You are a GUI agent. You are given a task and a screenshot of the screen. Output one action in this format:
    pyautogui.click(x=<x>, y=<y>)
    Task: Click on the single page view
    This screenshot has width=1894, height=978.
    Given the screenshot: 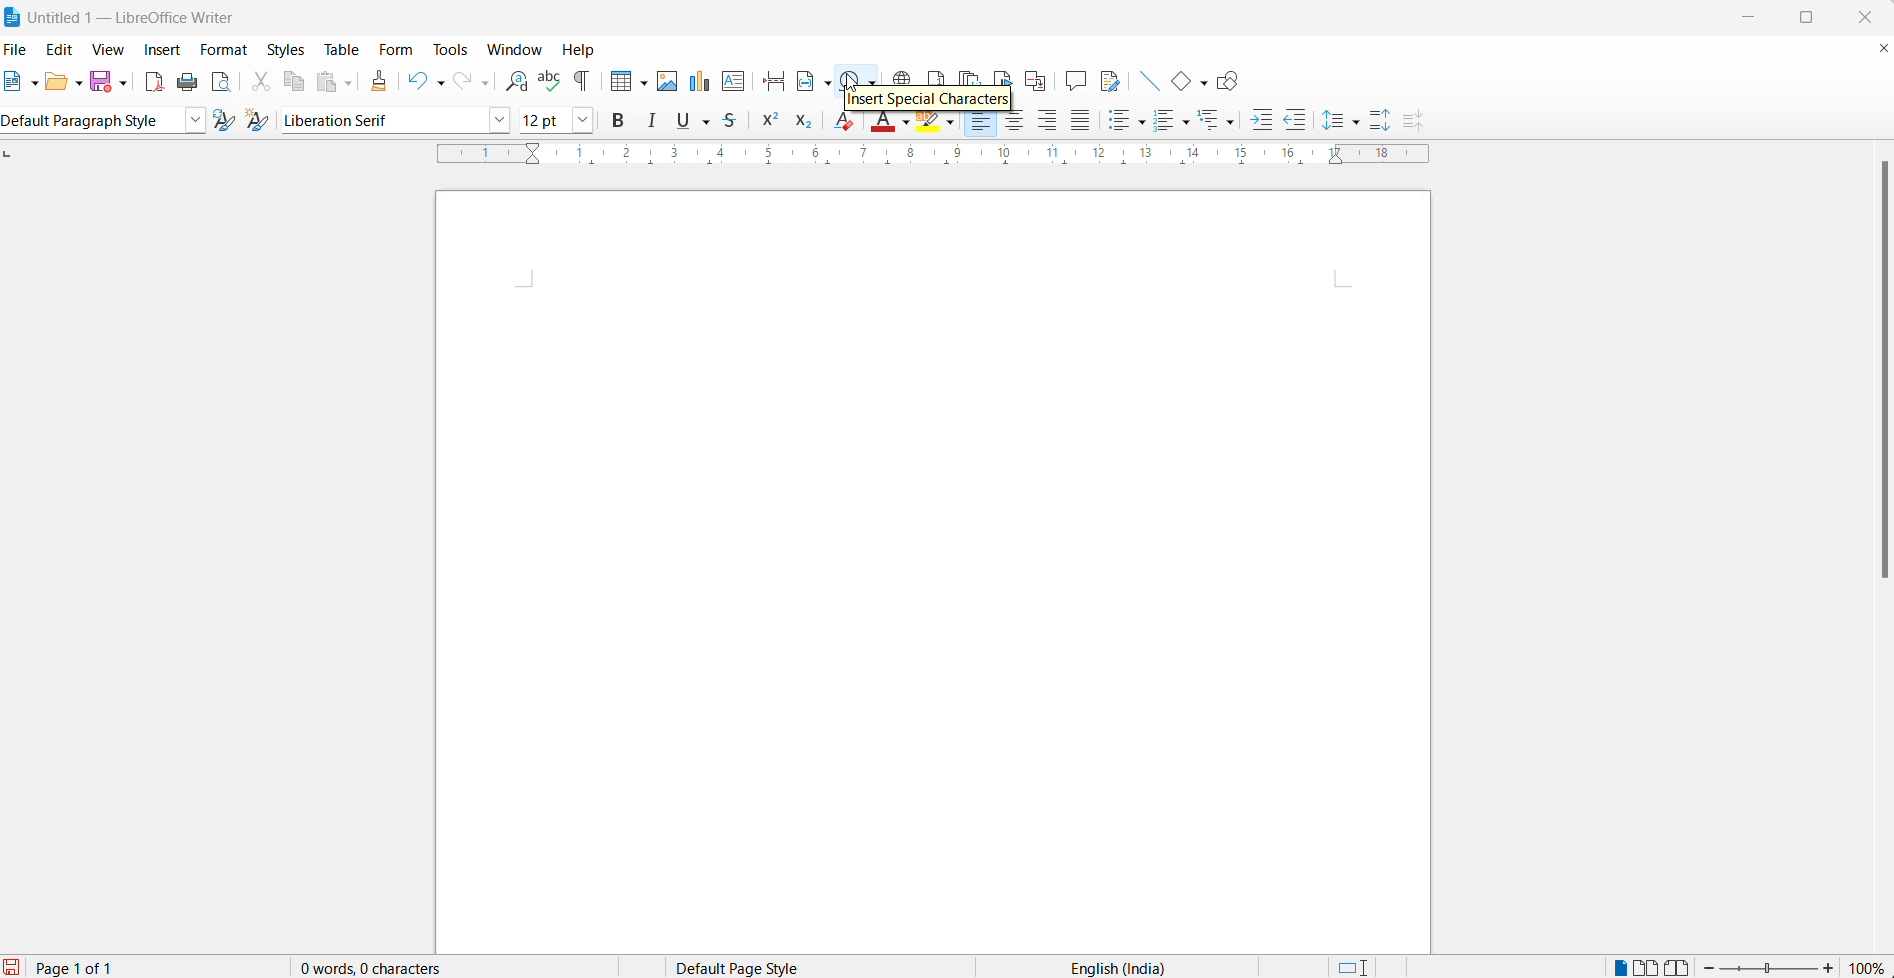 What is the action you would take?
    pyautogui.click(x=1621, y=965)
    